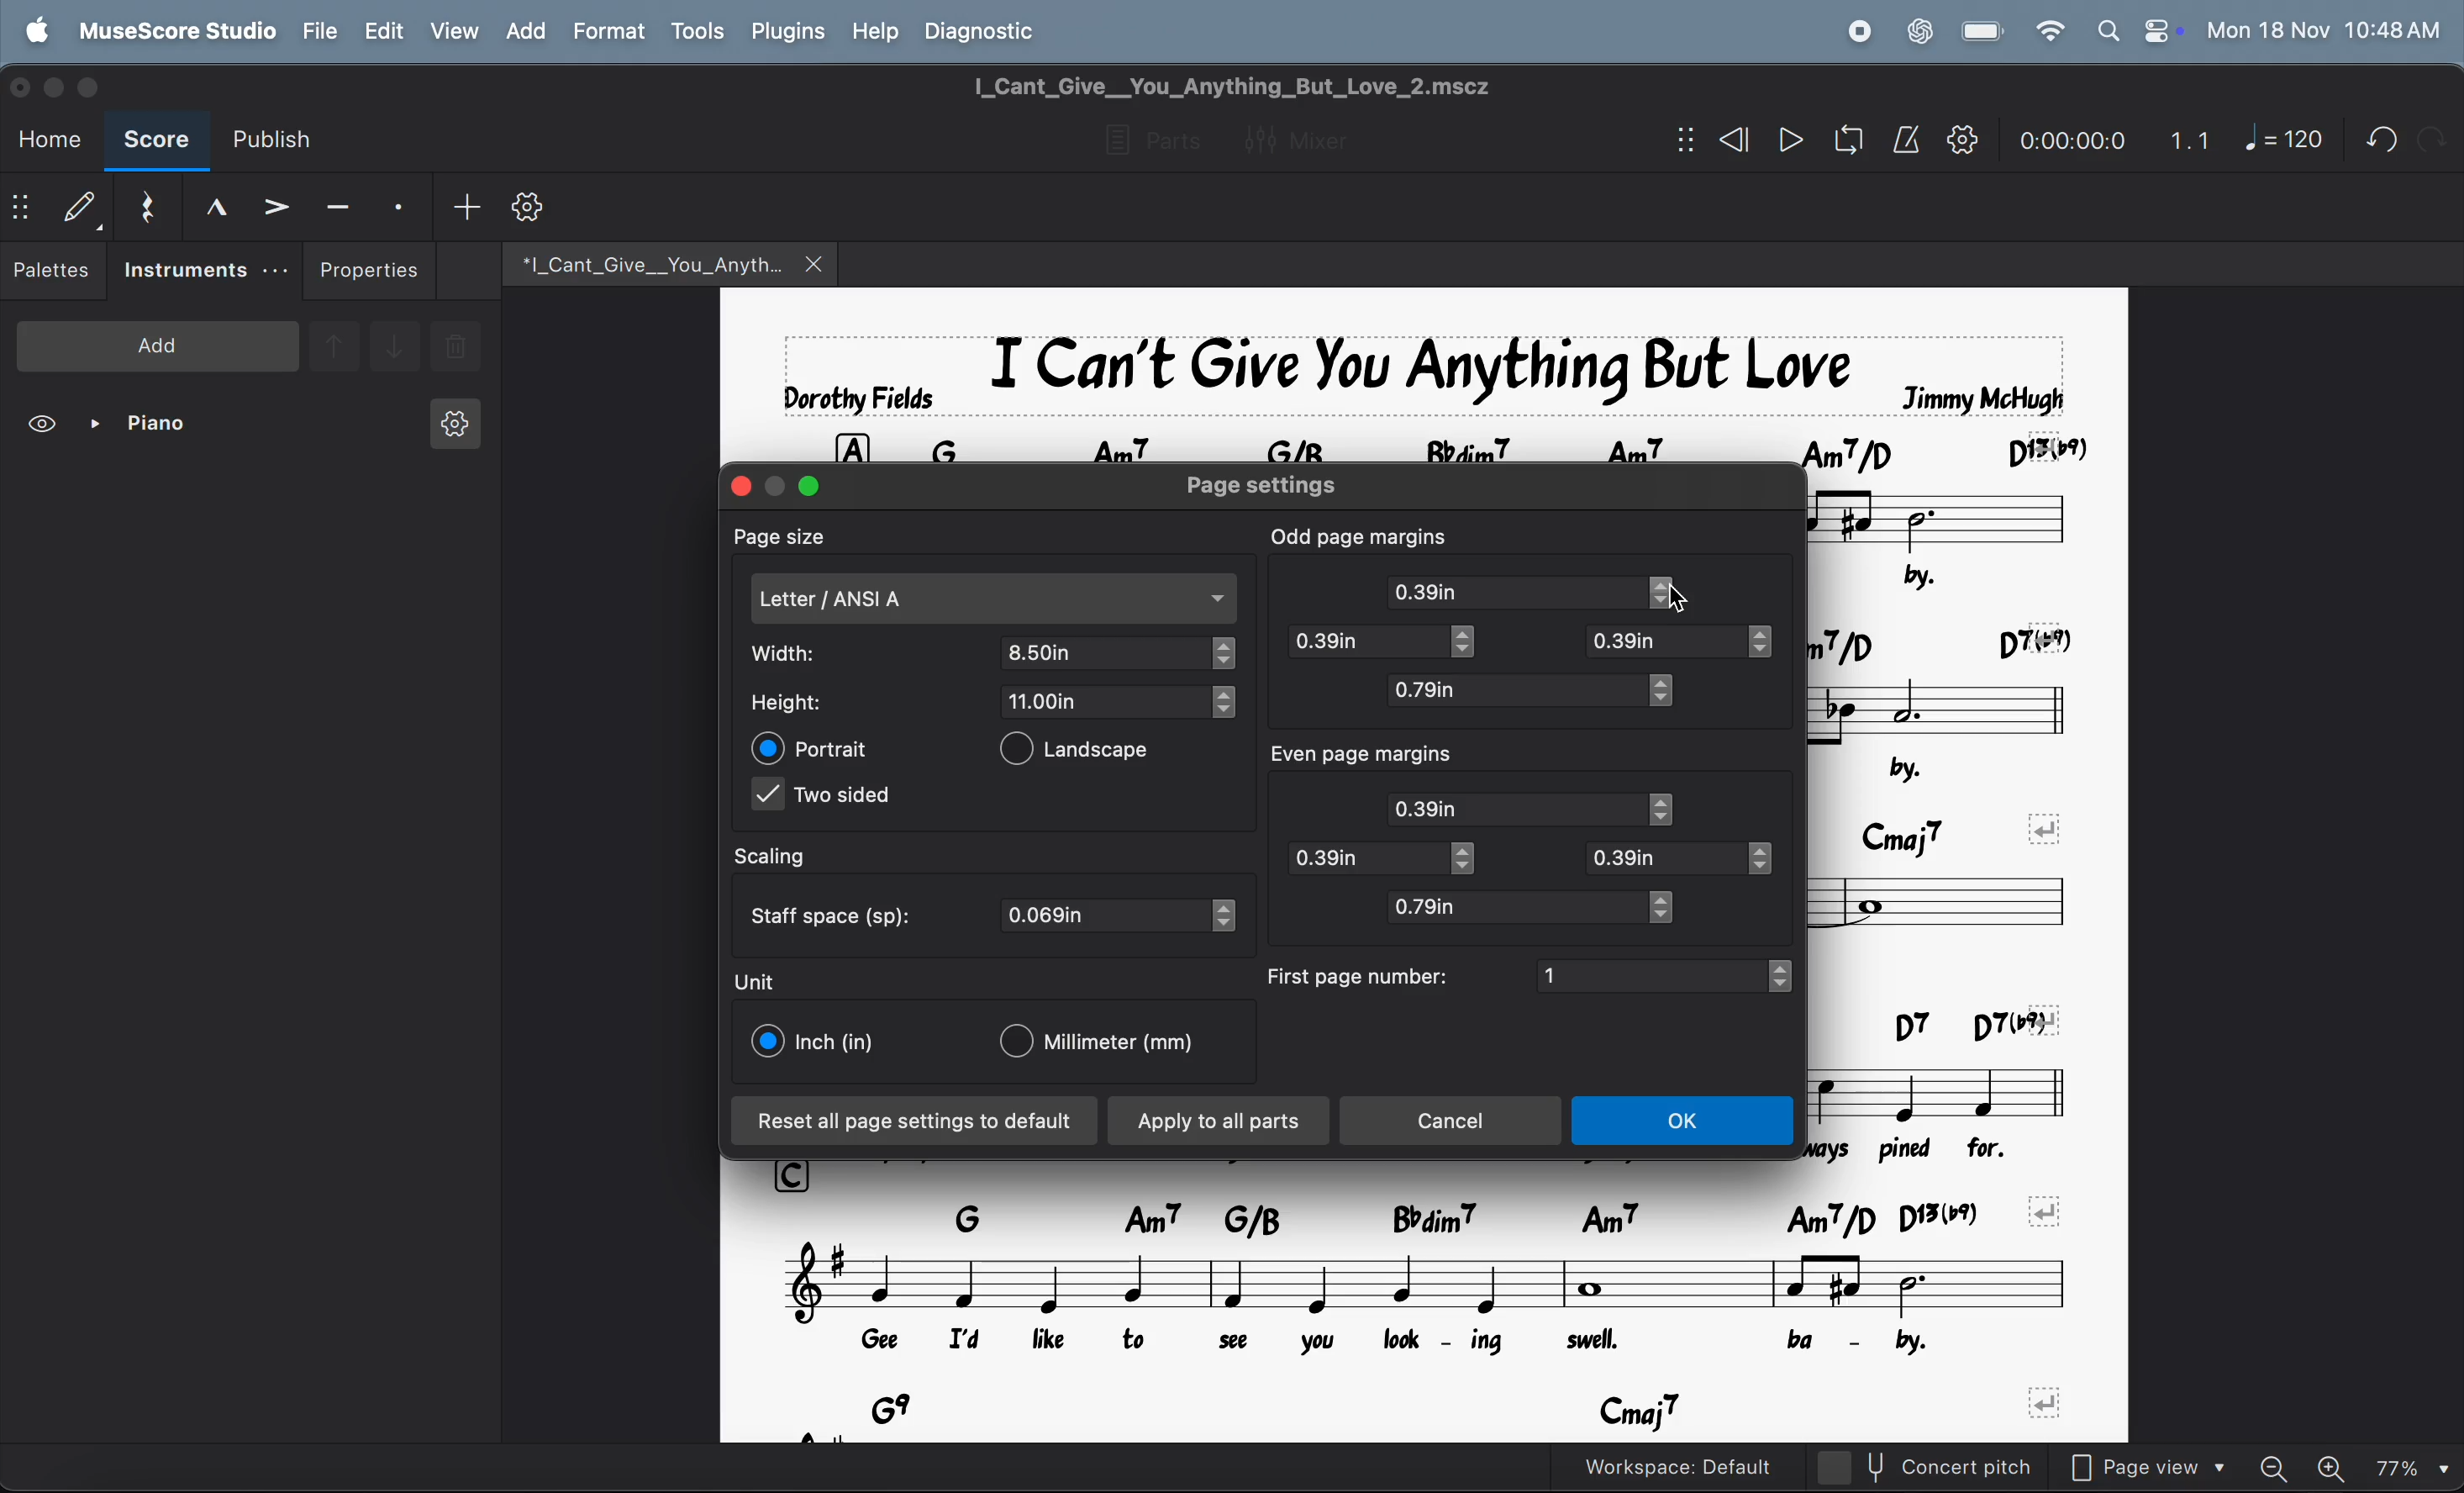  What do you see at coordinates (1975, 581) in the screenshot?
I see `lyrics` at bounding box center [1975, 581].